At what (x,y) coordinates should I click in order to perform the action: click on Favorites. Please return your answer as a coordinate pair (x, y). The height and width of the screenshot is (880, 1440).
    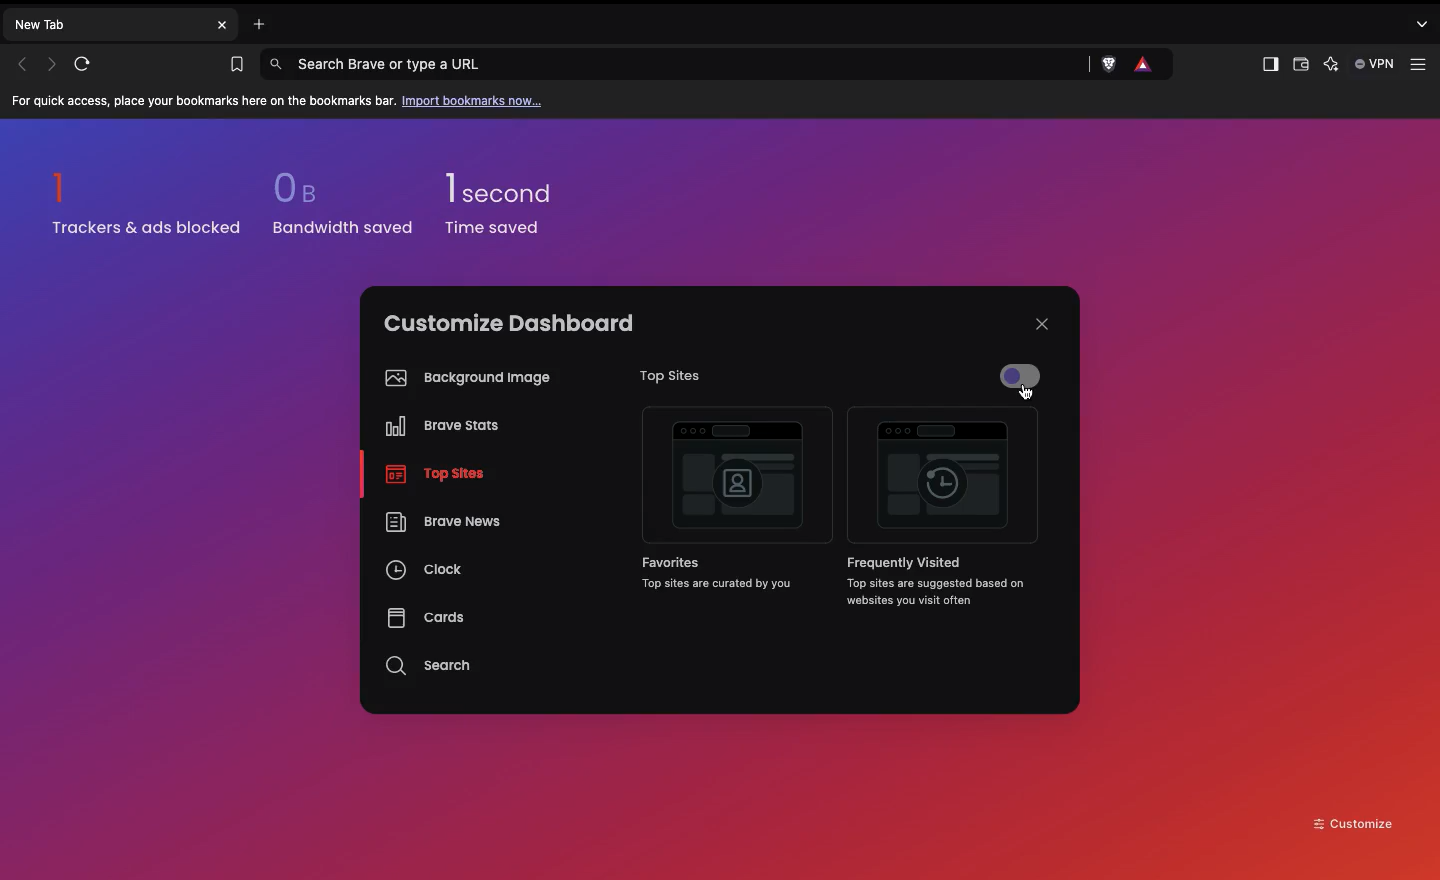
    Looking at the image, I should click on (736, 479).